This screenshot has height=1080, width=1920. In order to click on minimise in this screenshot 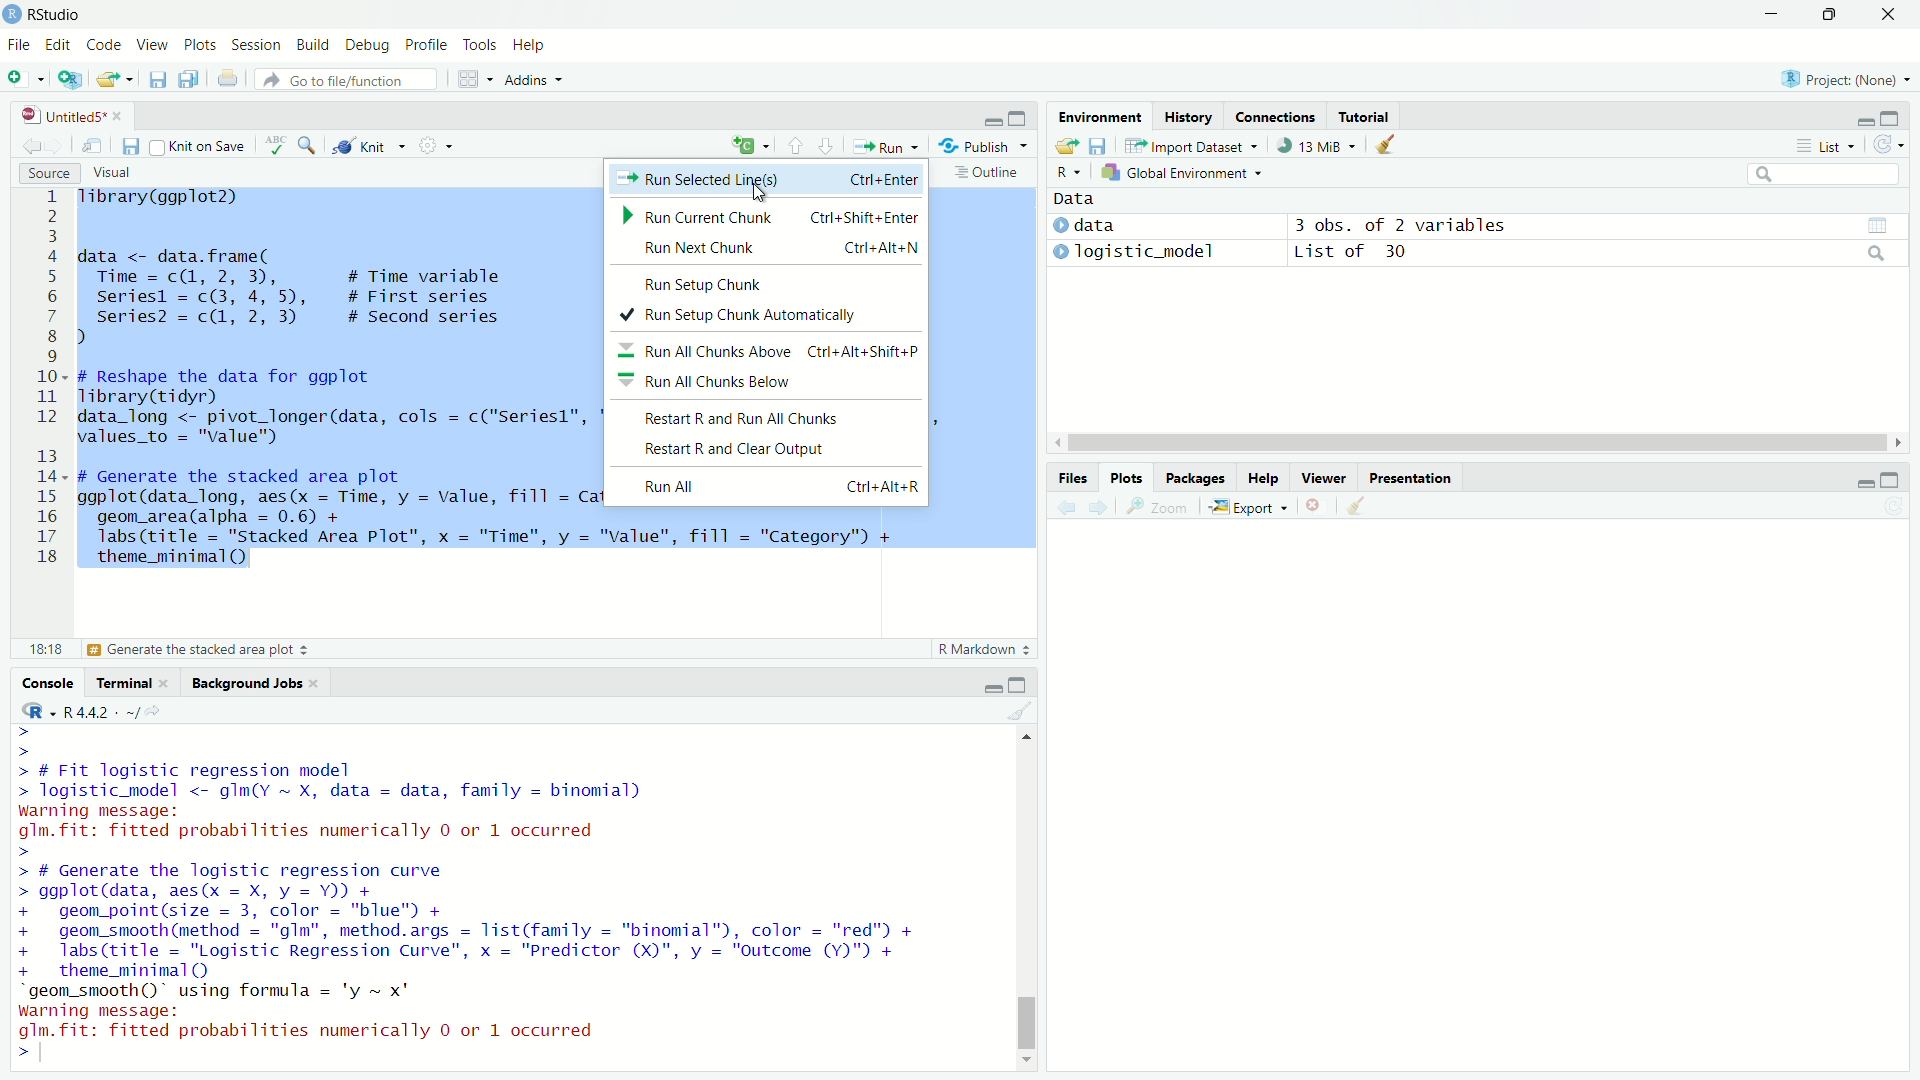, I will do `click(1858, 481)`.